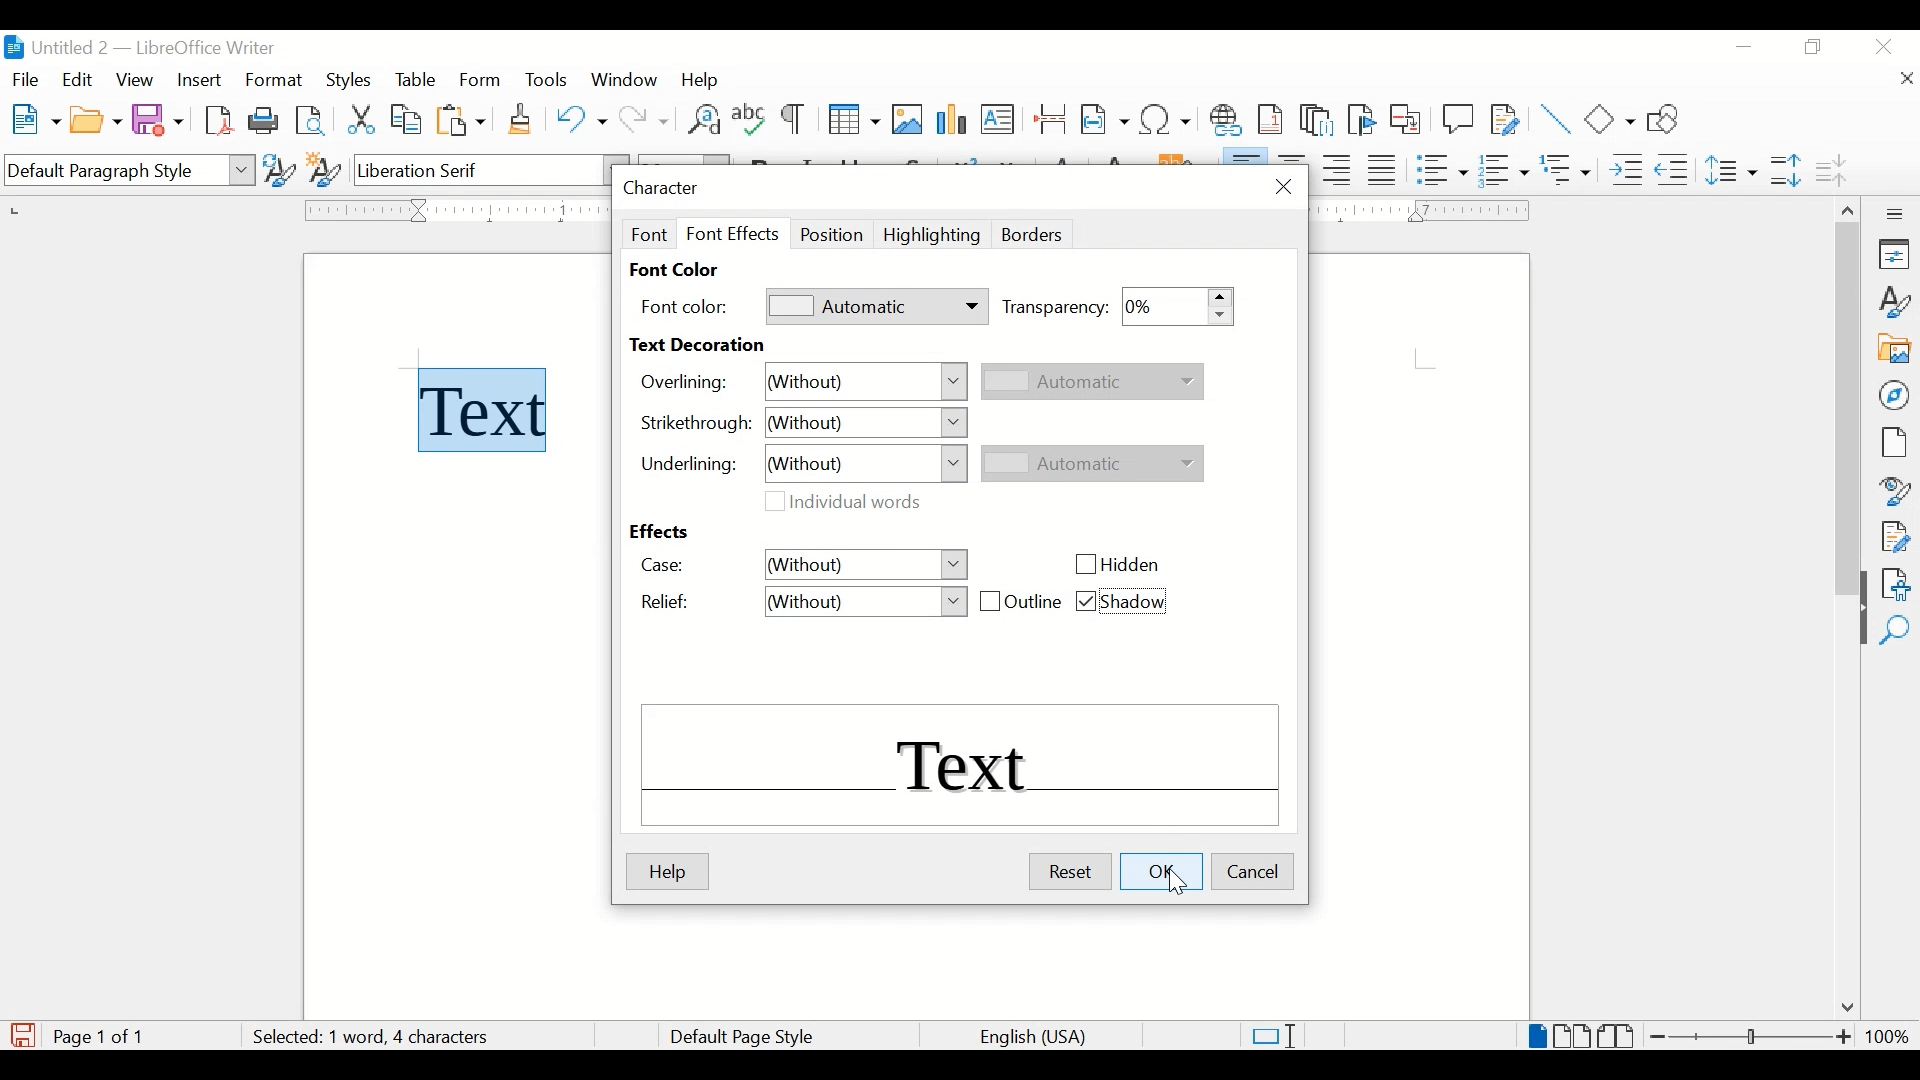 Image resolution: width=1920 pixels, height=1080 pixels. I want to click on set line spacing, so click(1733, 170).